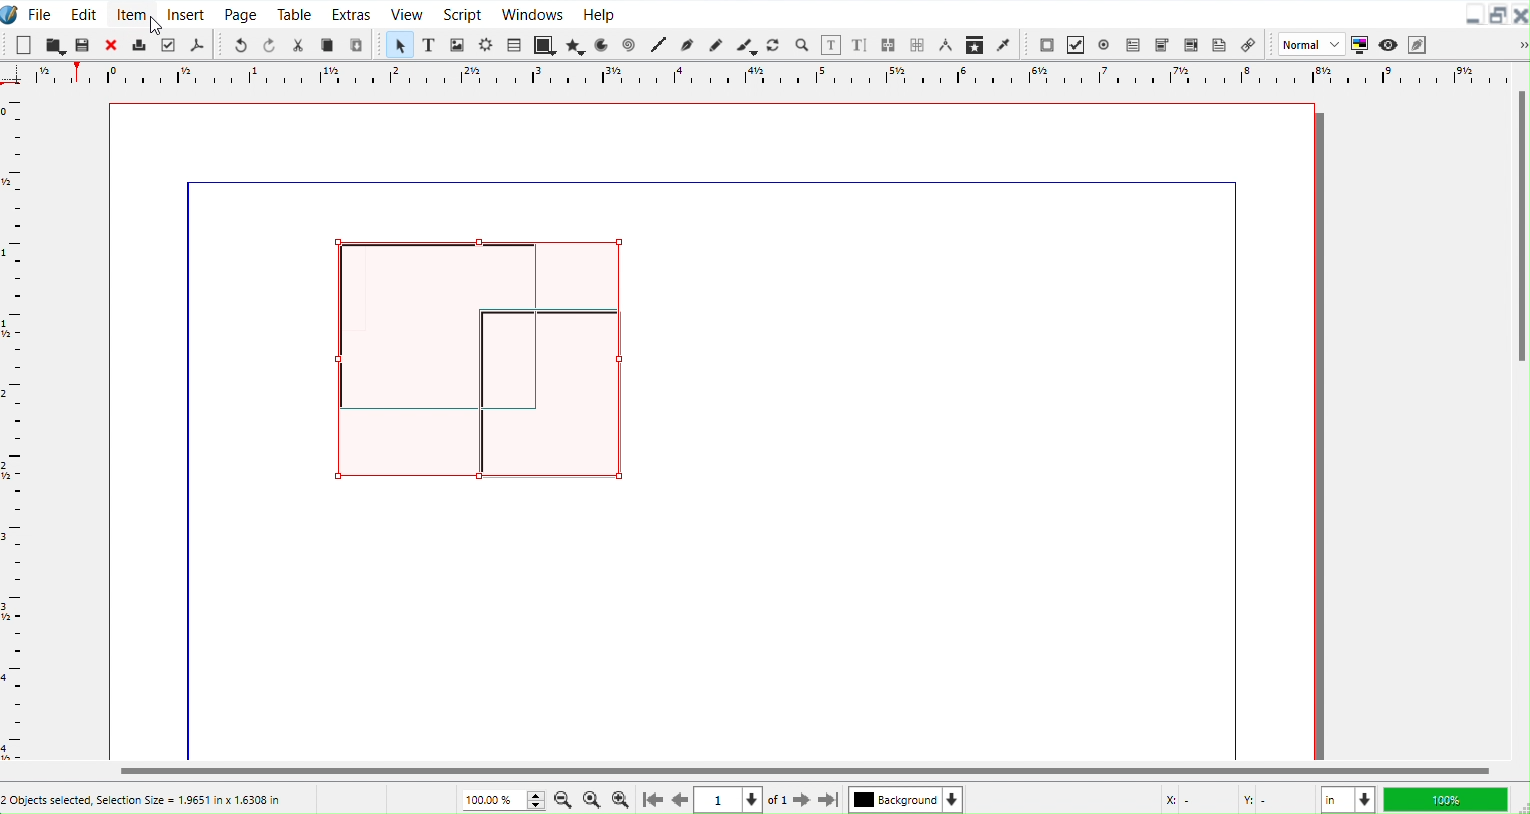 This screenshot has width=1530, height=814. Describe the element at coordinates (1417, 43) in the screenshot. I see `Edit in Preview mode` at that location.